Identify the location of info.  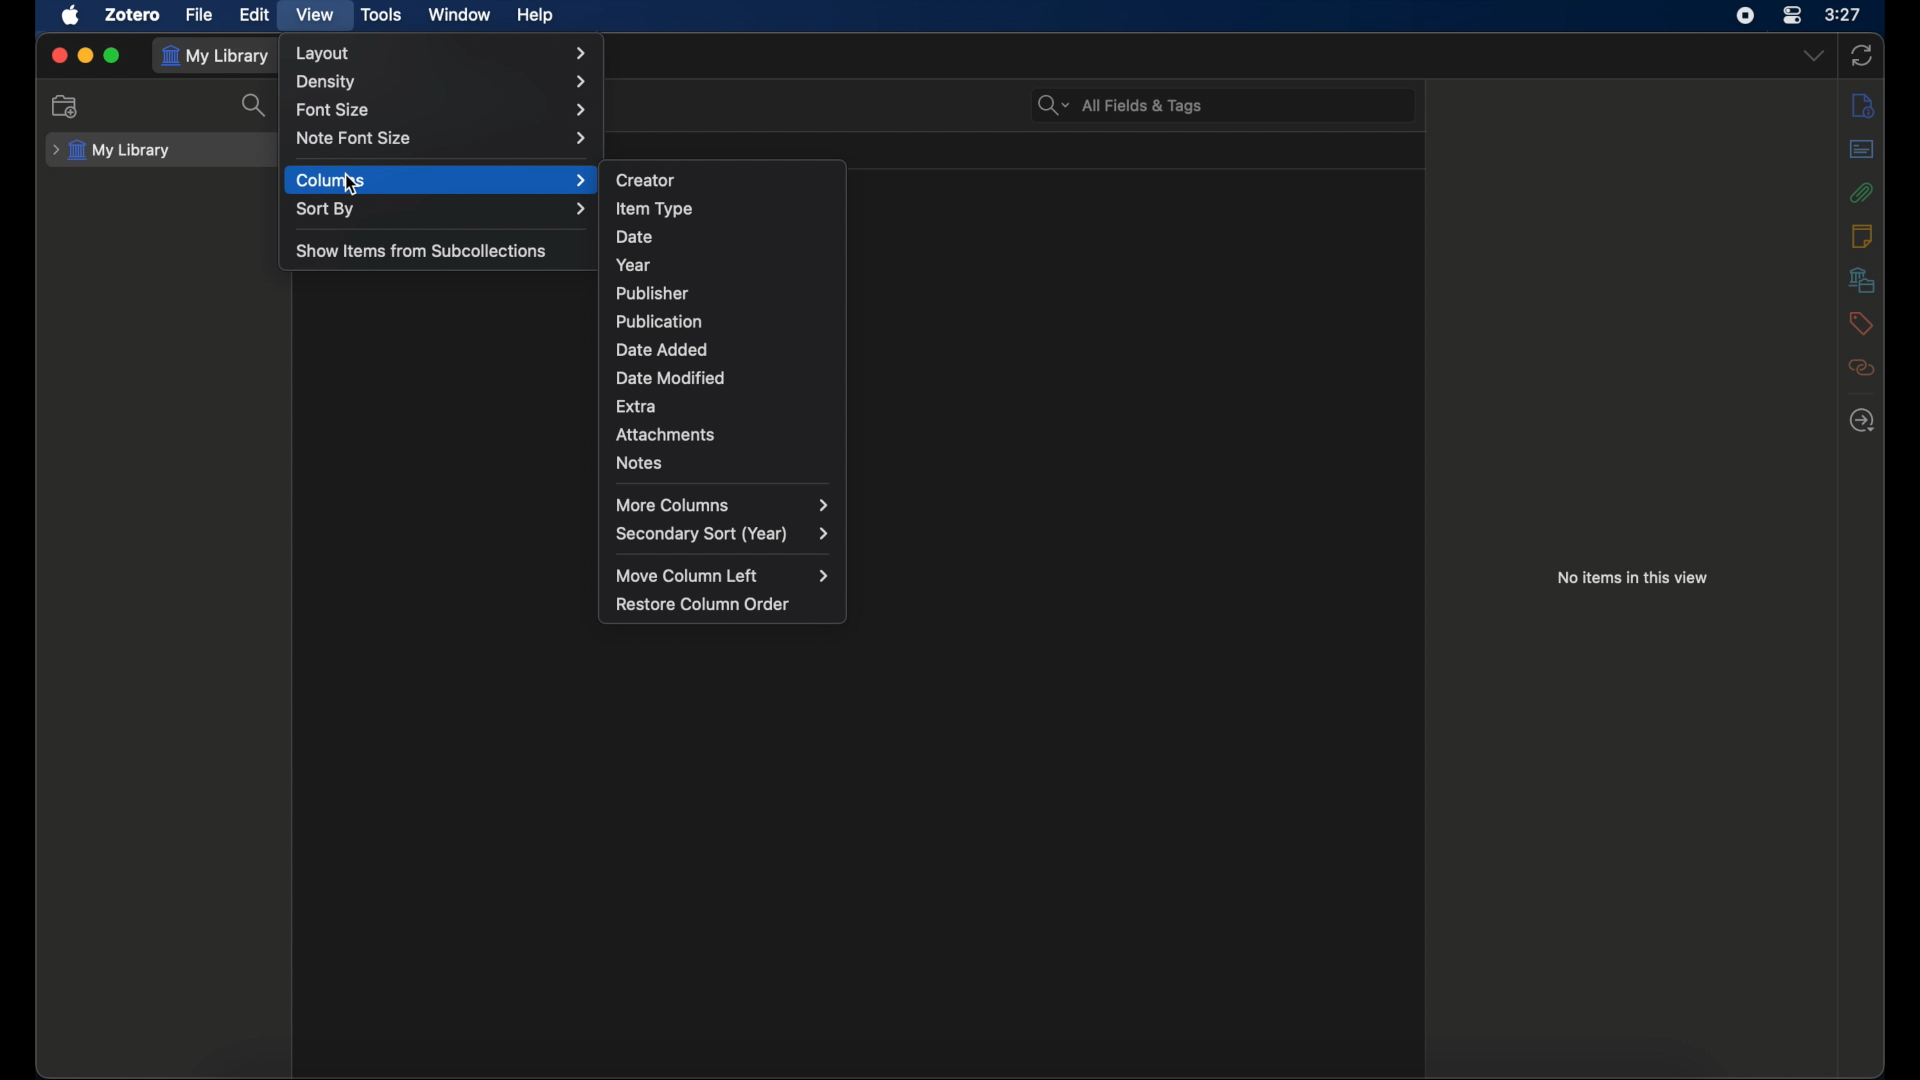
(1864, 106).